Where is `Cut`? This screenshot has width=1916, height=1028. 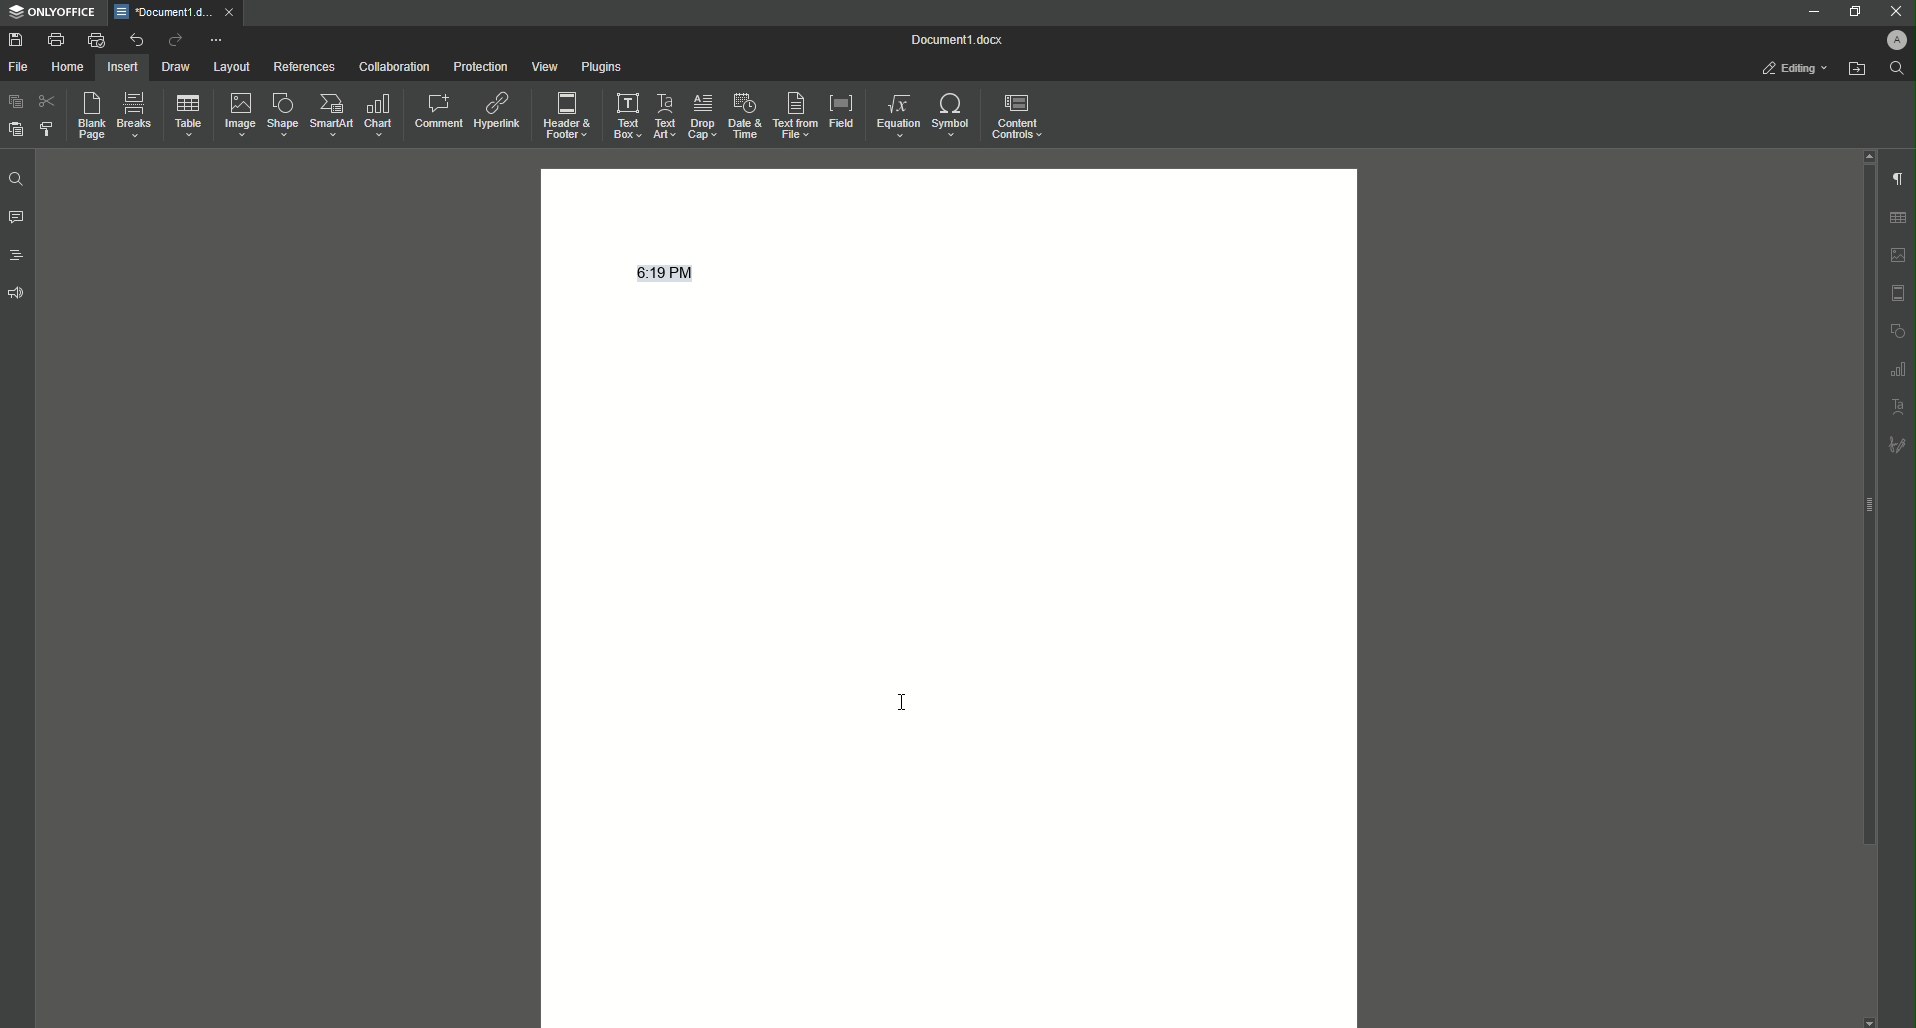 Cut is located at coordinates (46, 101).